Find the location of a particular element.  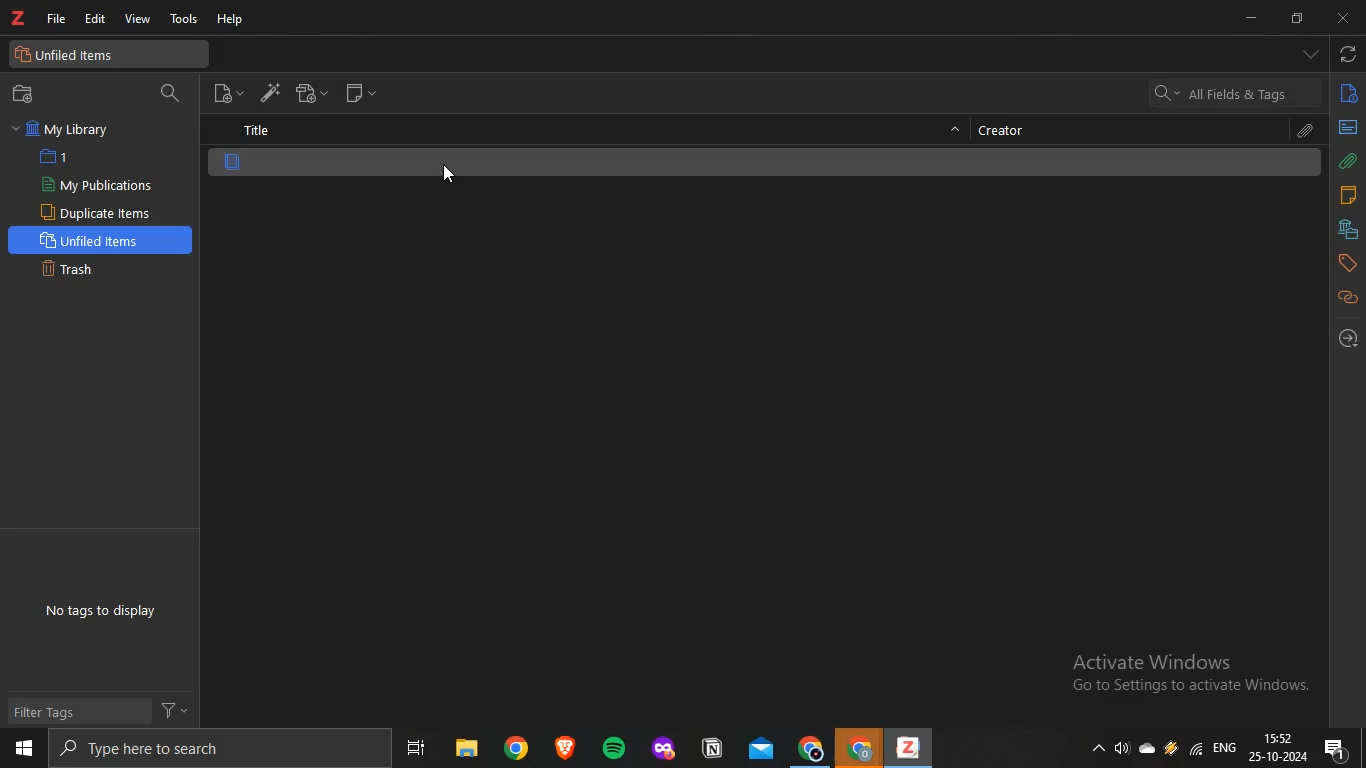

speakers is located at coordinates (1124, 749).